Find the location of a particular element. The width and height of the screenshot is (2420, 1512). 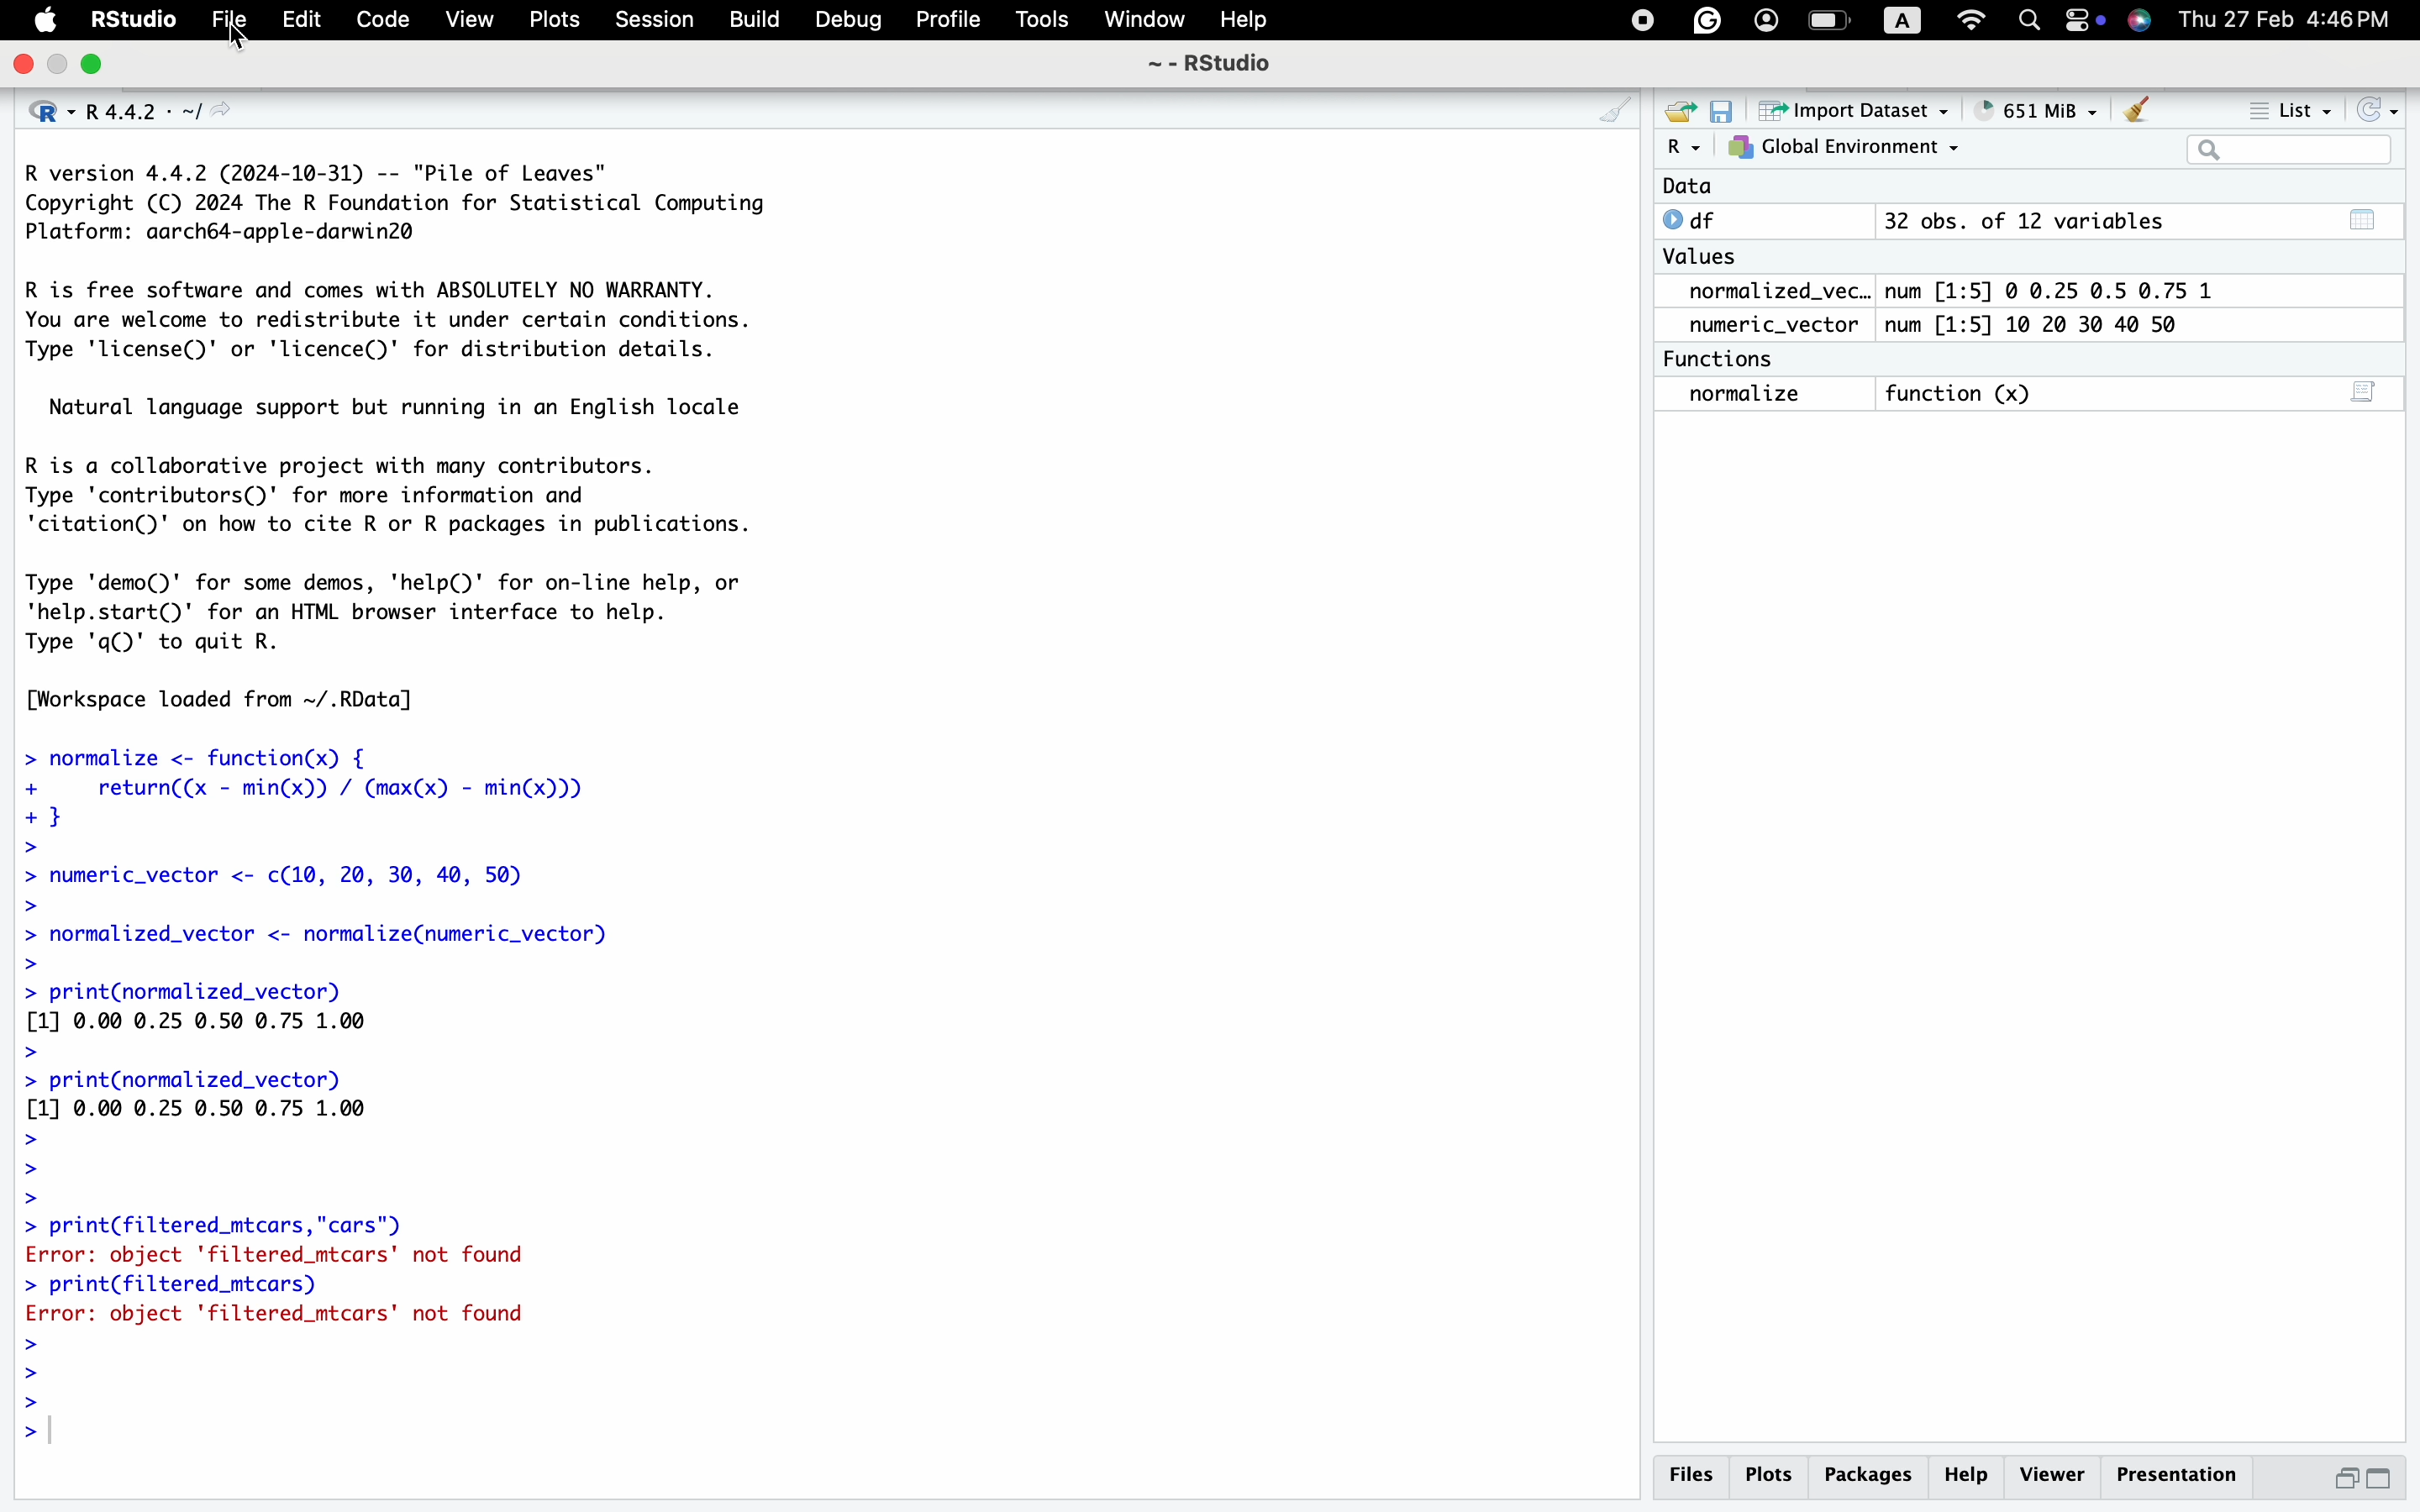

user is located at coordinates (1772, 21).